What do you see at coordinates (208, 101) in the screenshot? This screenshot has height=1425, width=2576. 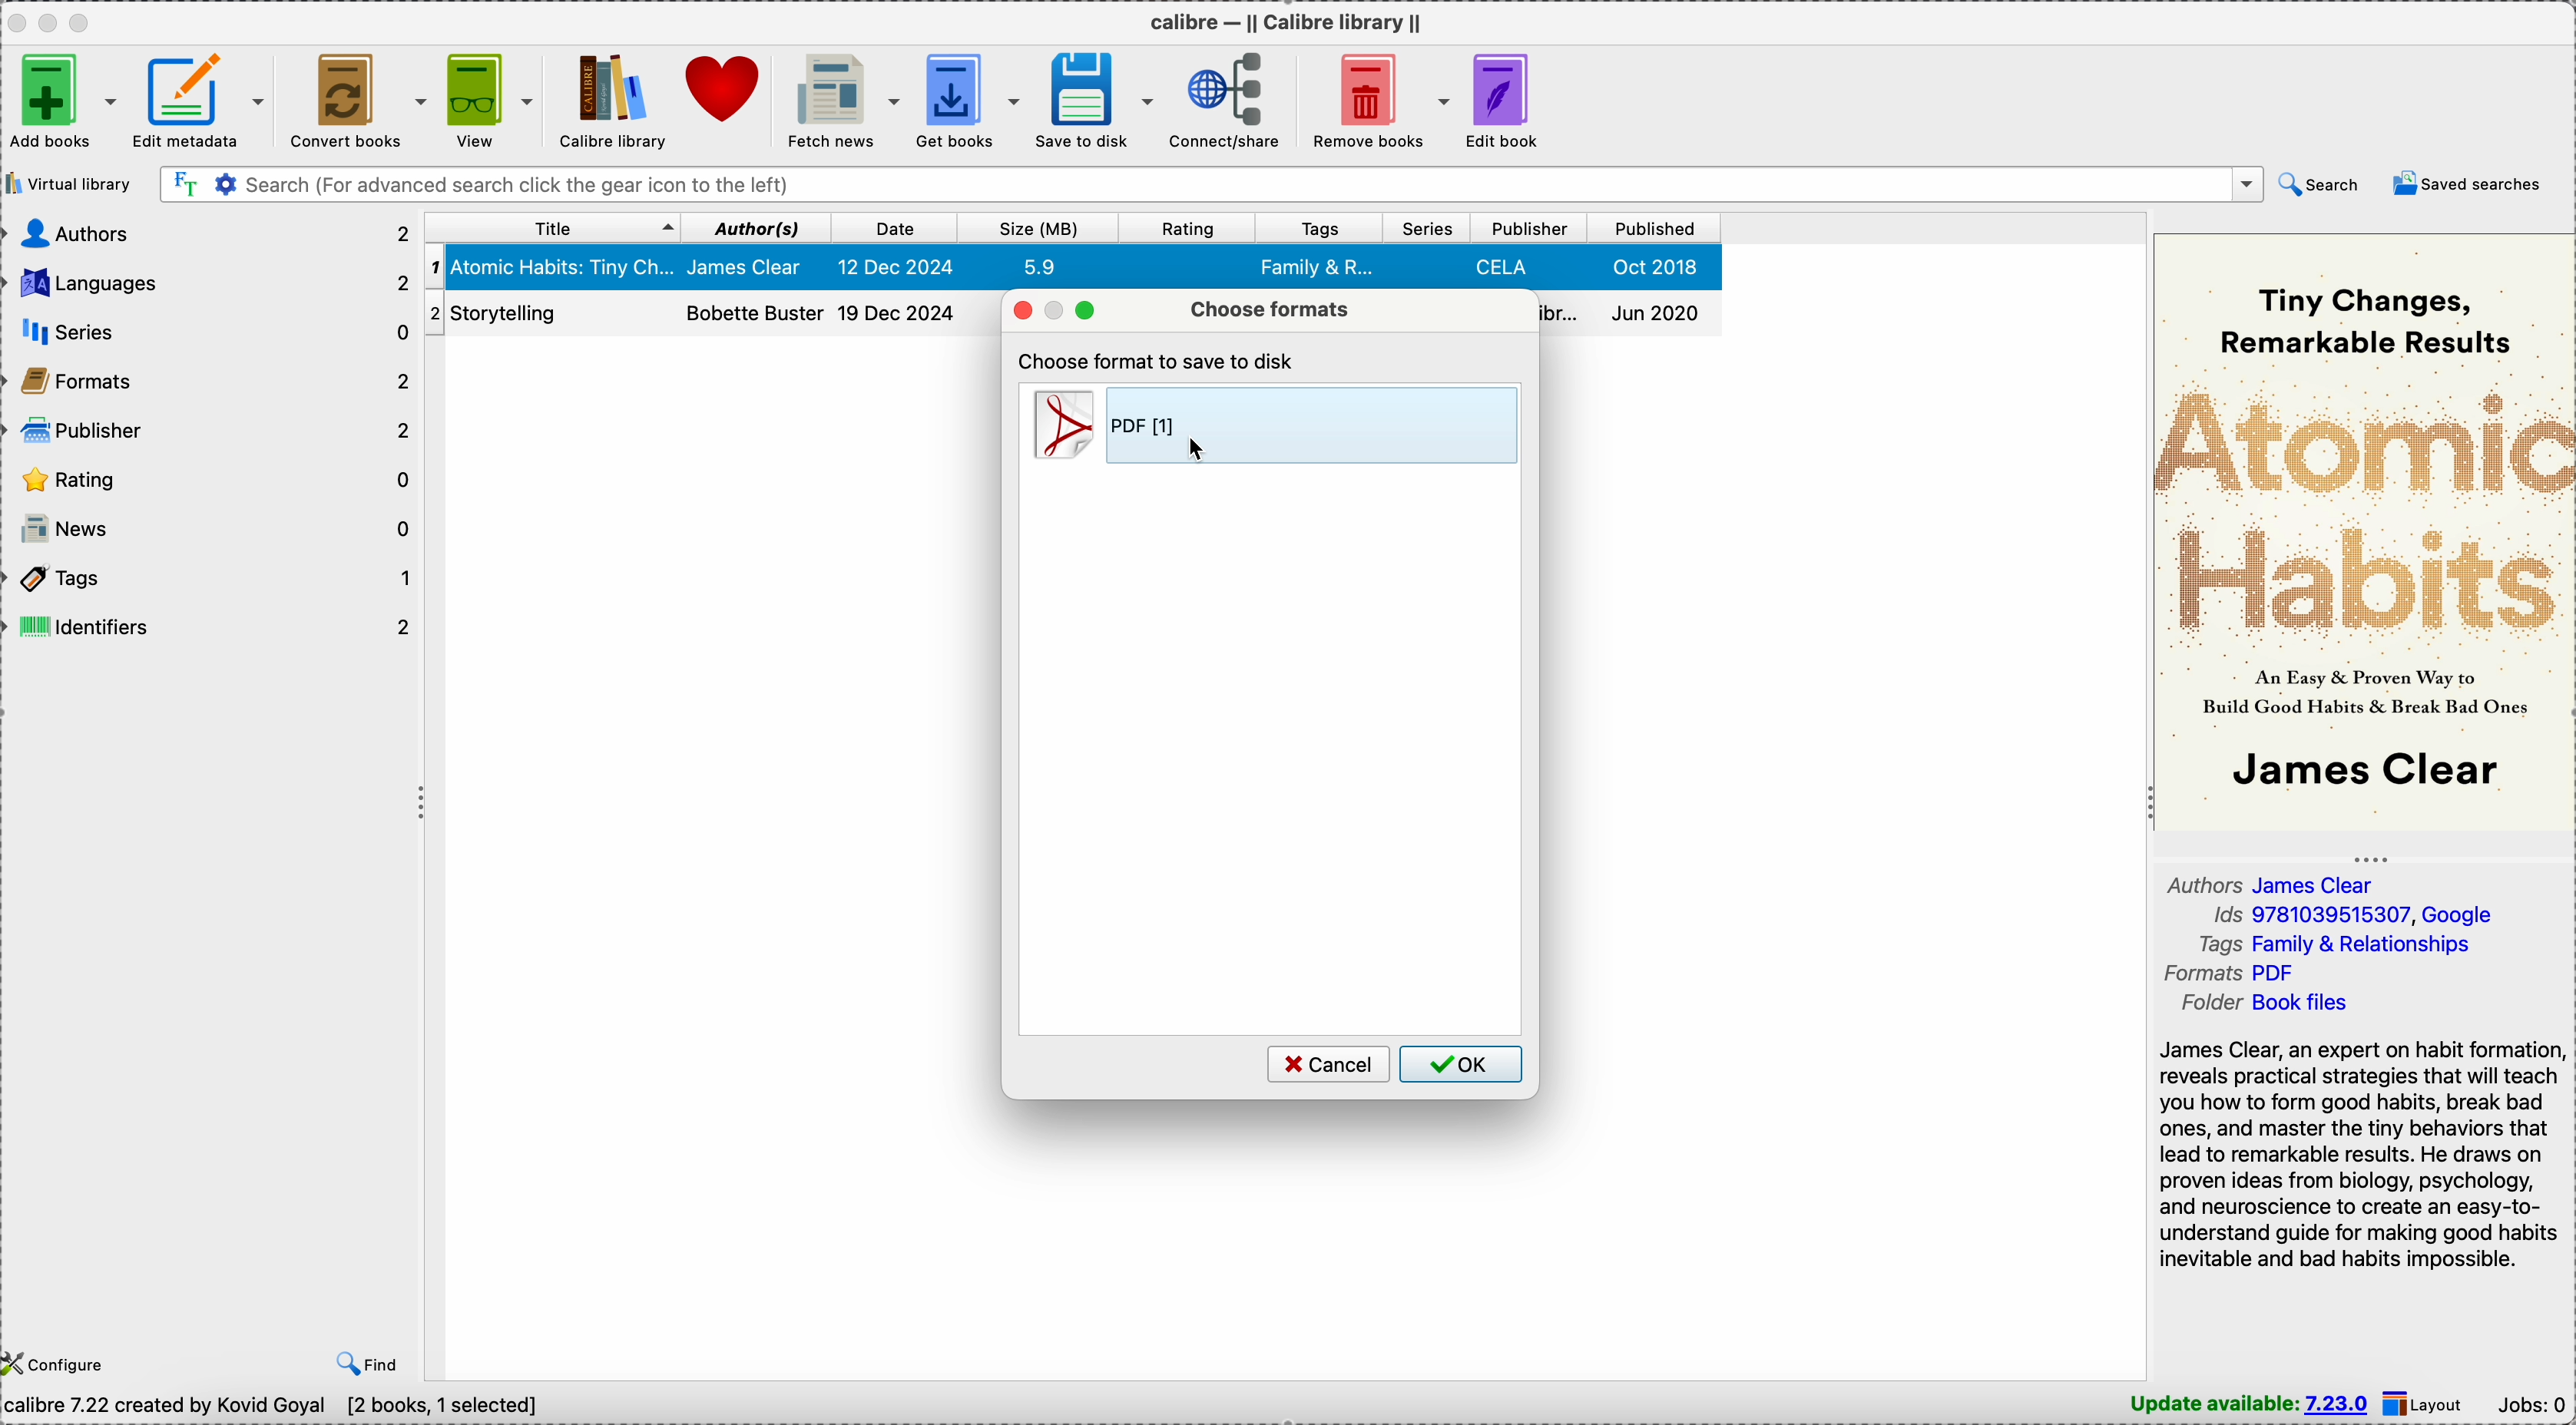 I see `edit metadata` at bounding box center [208, 101].